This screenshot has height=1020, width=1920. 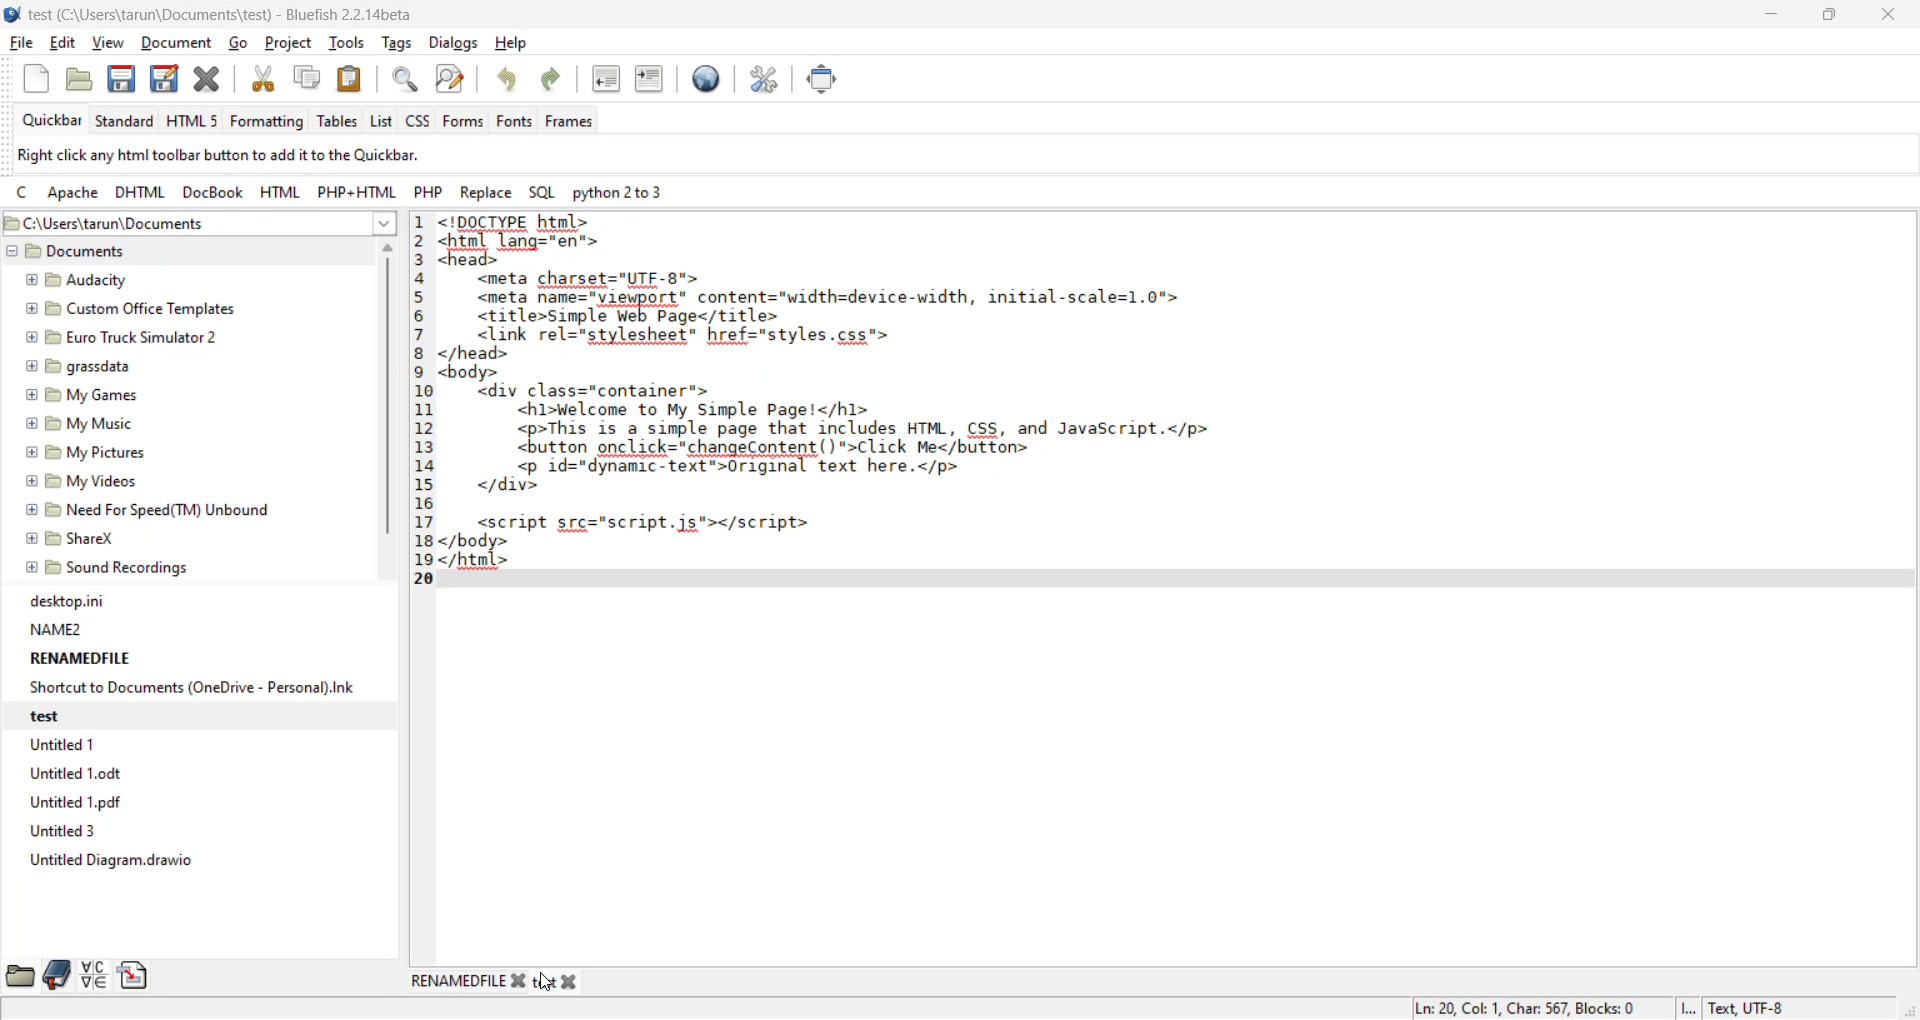 I want to click on copy, so click(x=304, y=80).